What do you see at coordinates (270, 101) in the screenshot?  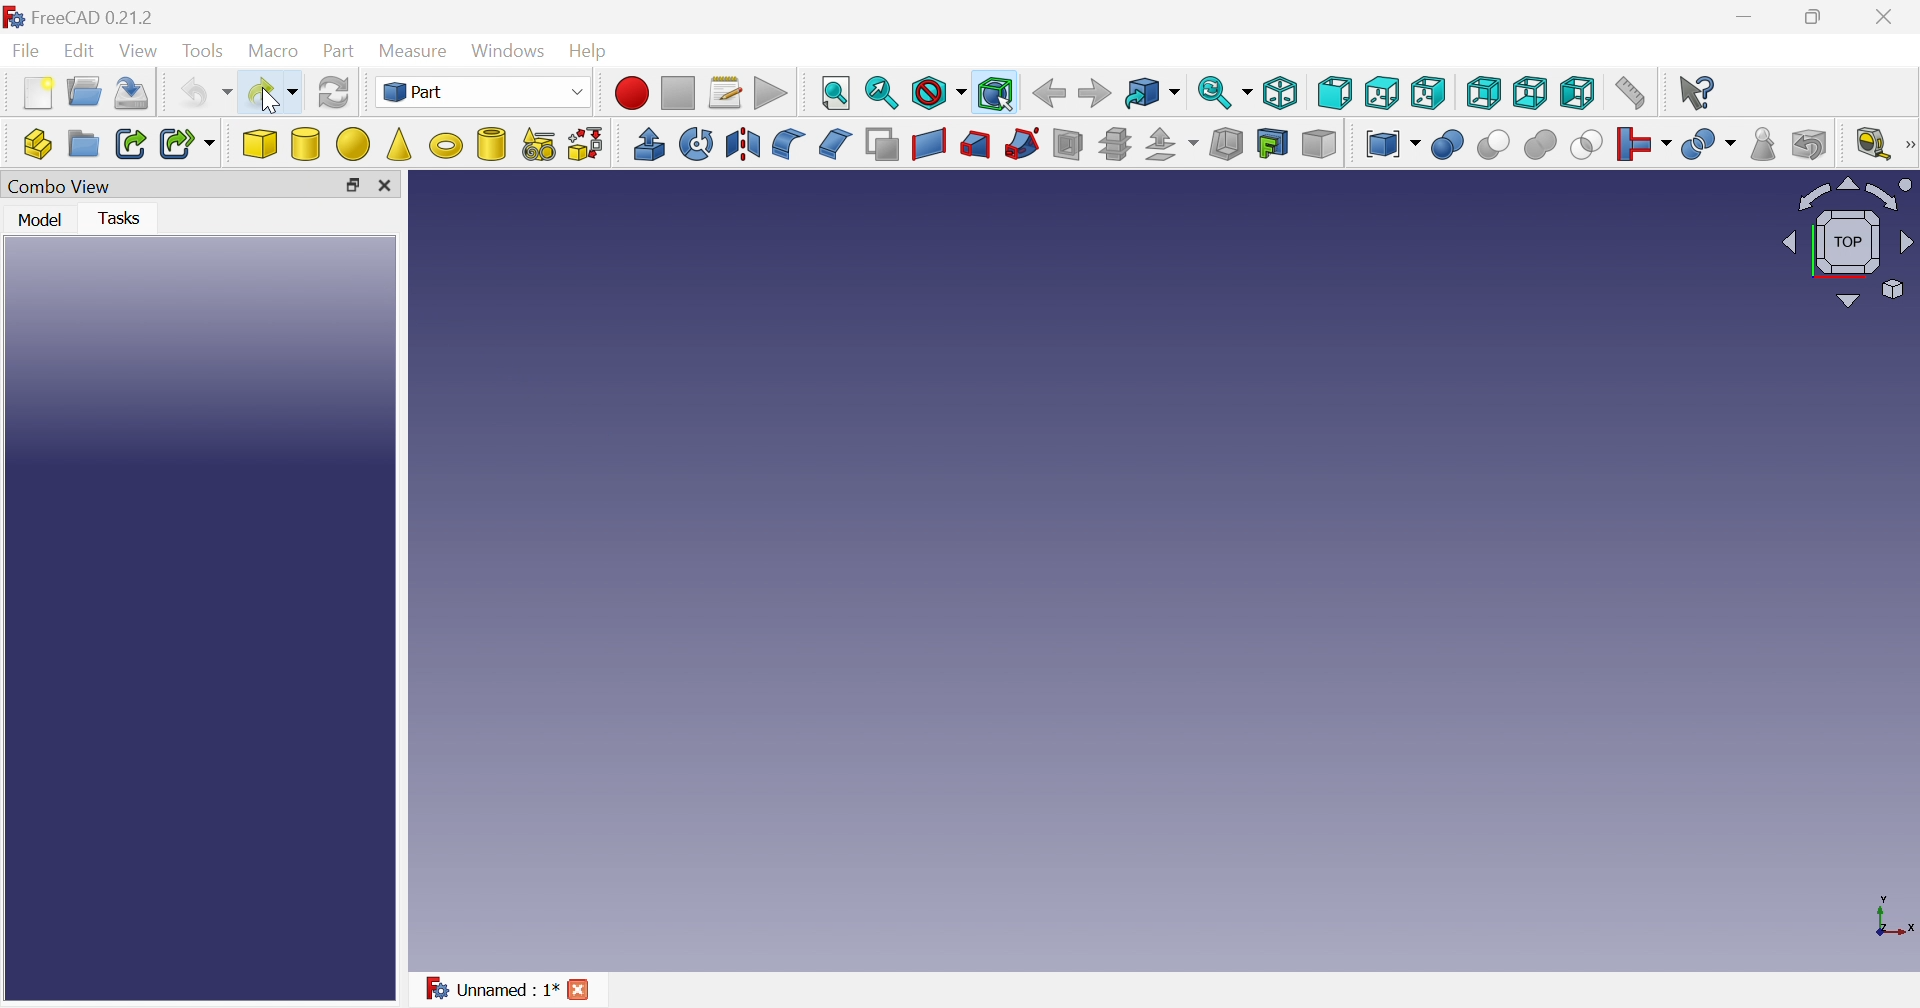 I see `cursor` at bounding box center [270, 101].